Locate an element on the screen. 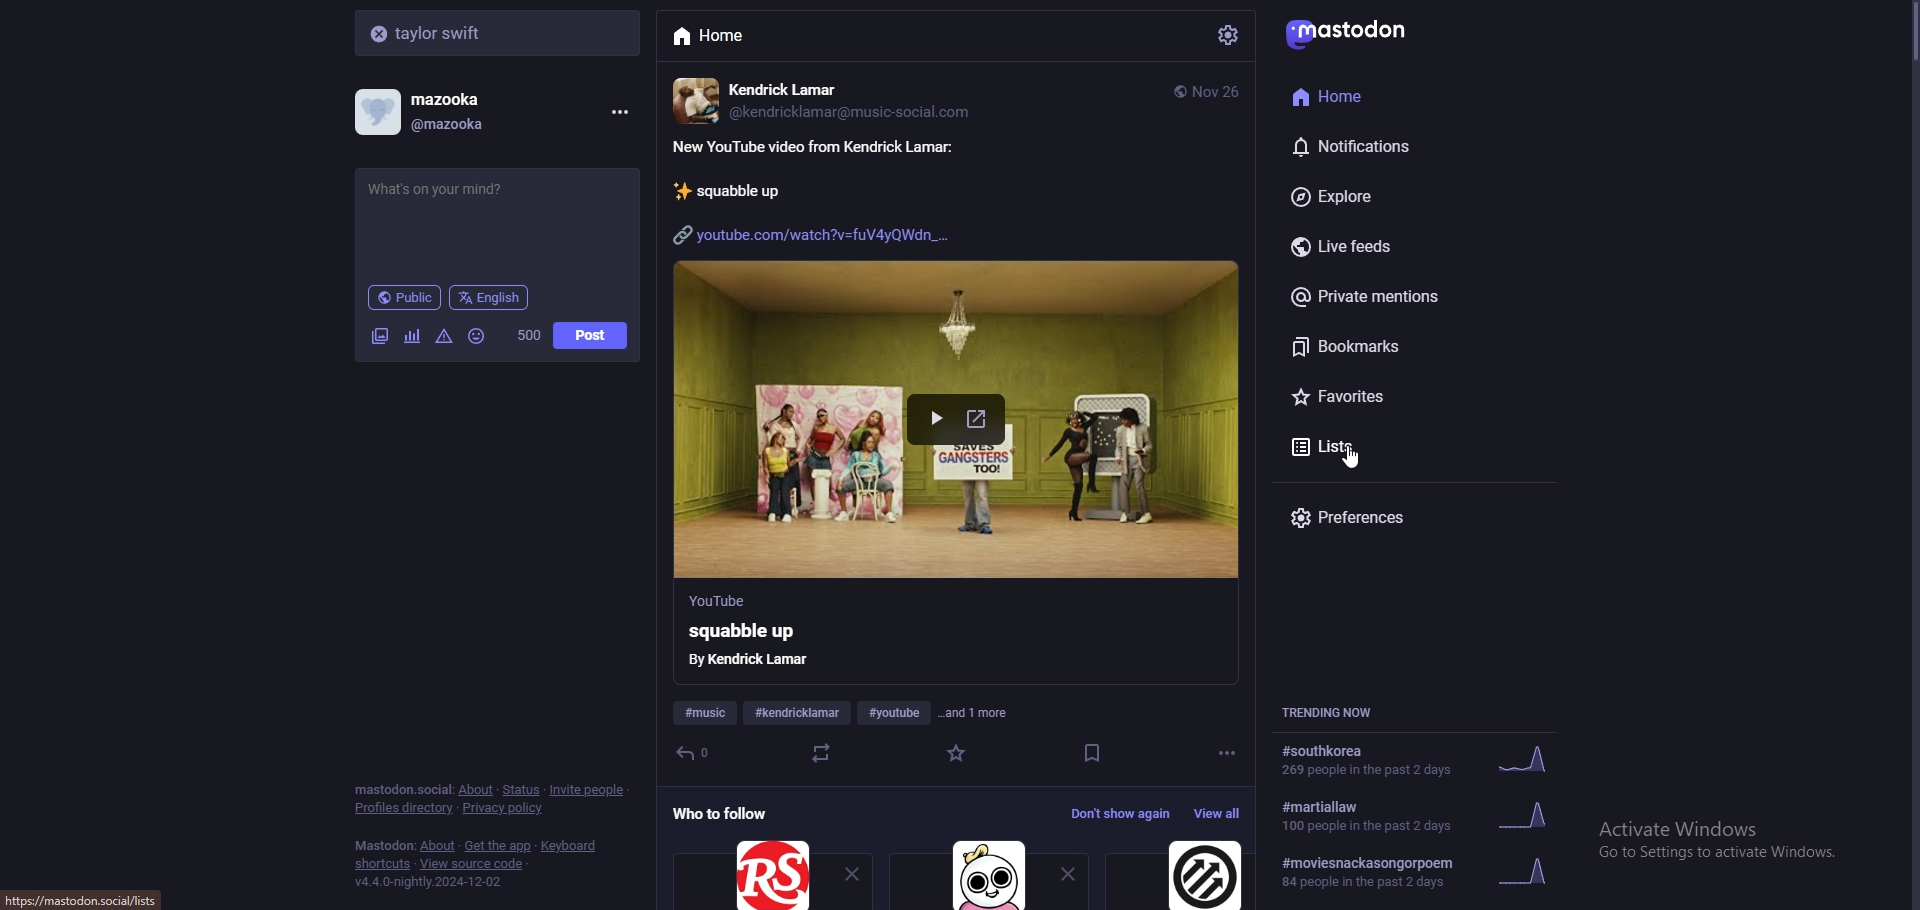 The width and height of the screenshot is (1920, 910). about is located at coordinates (439, 847).